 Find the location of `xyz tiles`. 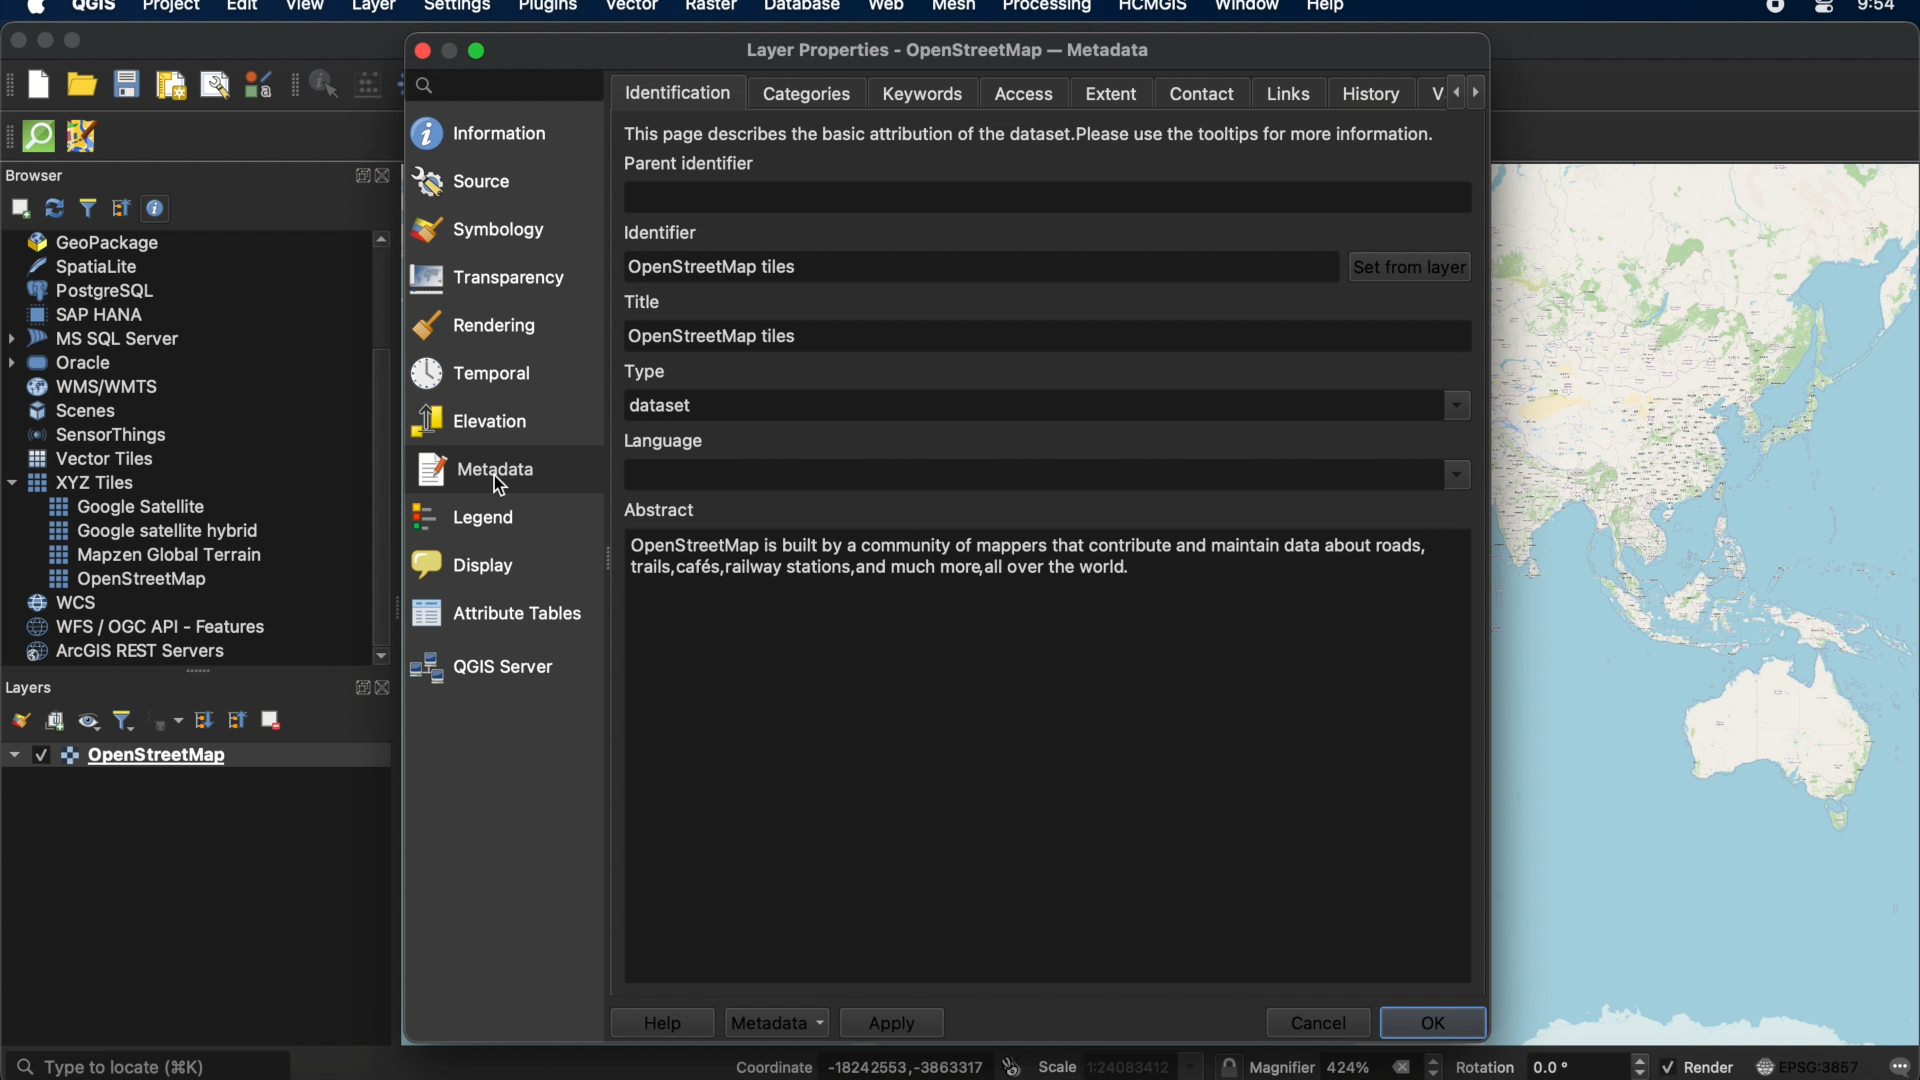

xyz tiles is located at coordinates (76, 483).